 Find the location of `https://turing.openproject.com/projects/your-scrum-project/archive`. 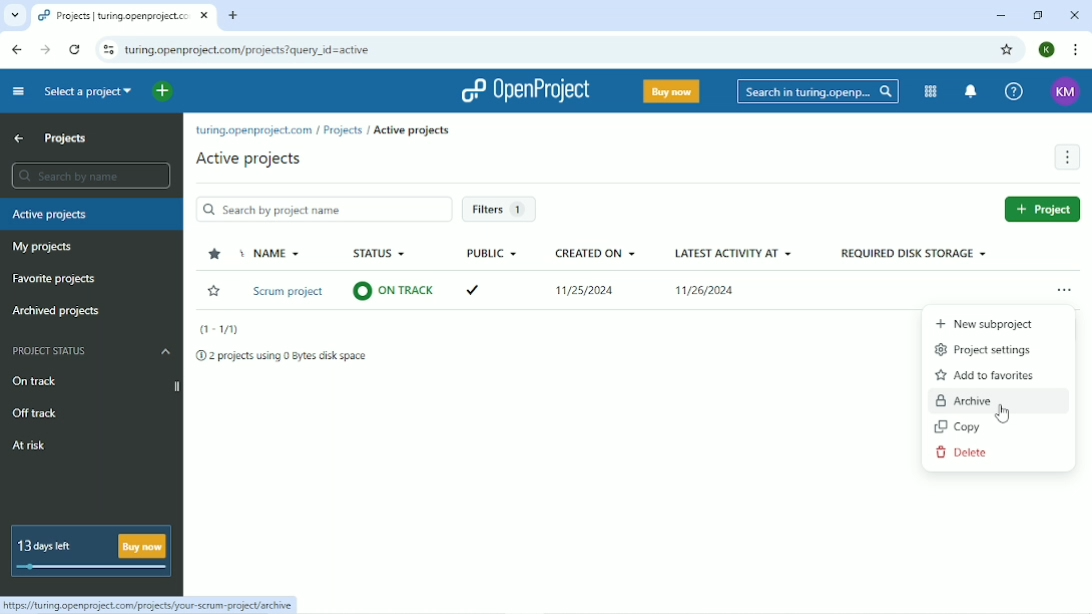

https://turing.openproject.com/projects/your-scrum-project/archive is located at coordinates (152, 604).